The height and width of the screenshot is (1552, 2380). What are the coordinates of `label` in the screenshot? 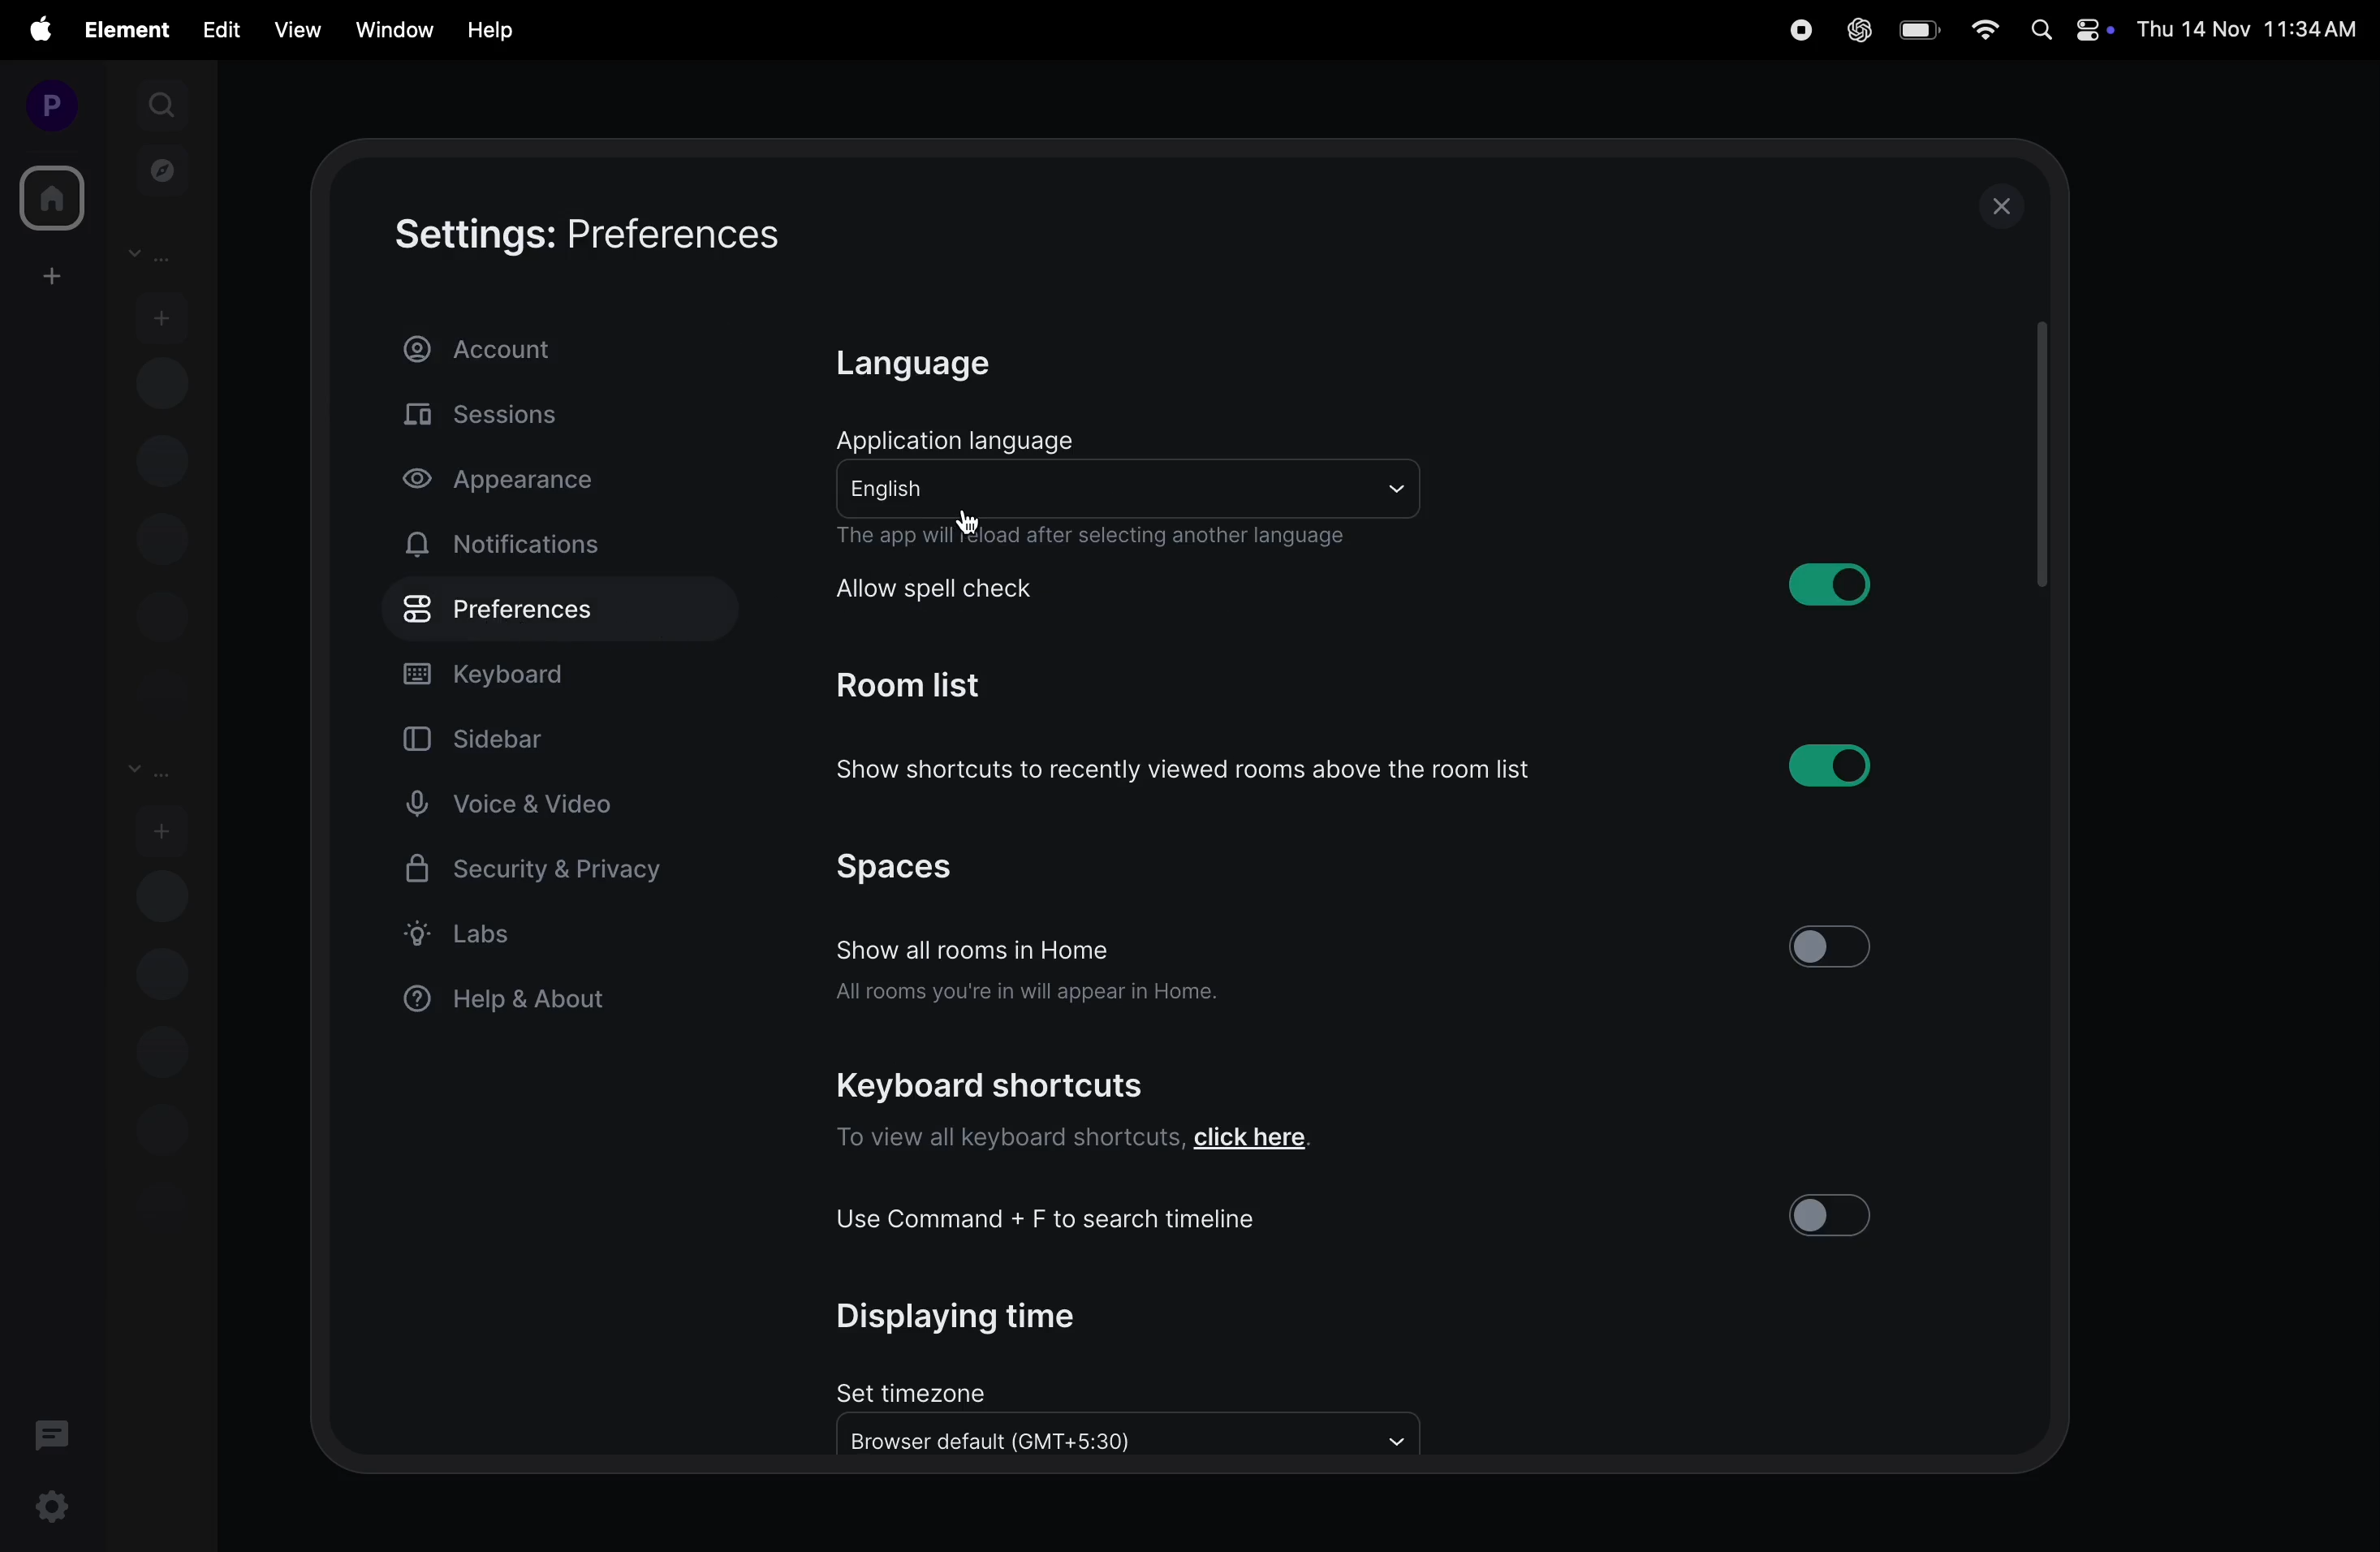 It's located at (496, 939).